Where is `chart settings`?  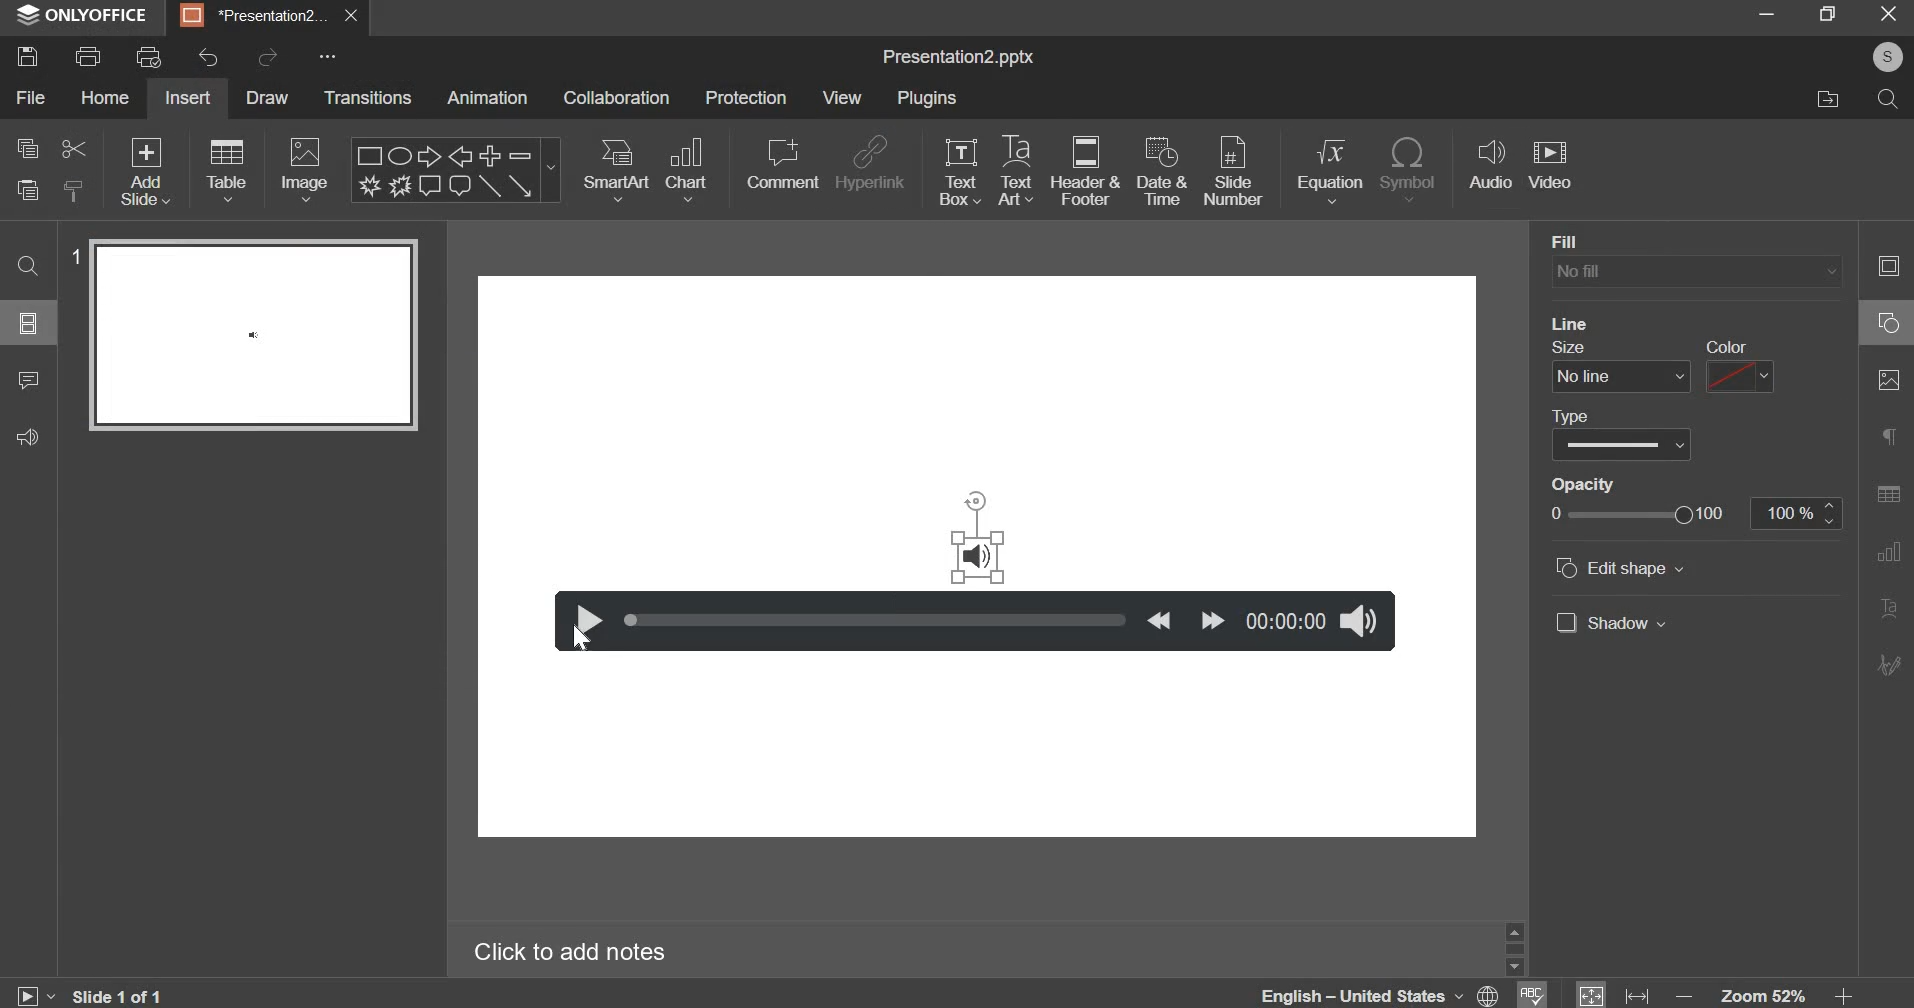 chart settings is located at coordinates (1888, 552).